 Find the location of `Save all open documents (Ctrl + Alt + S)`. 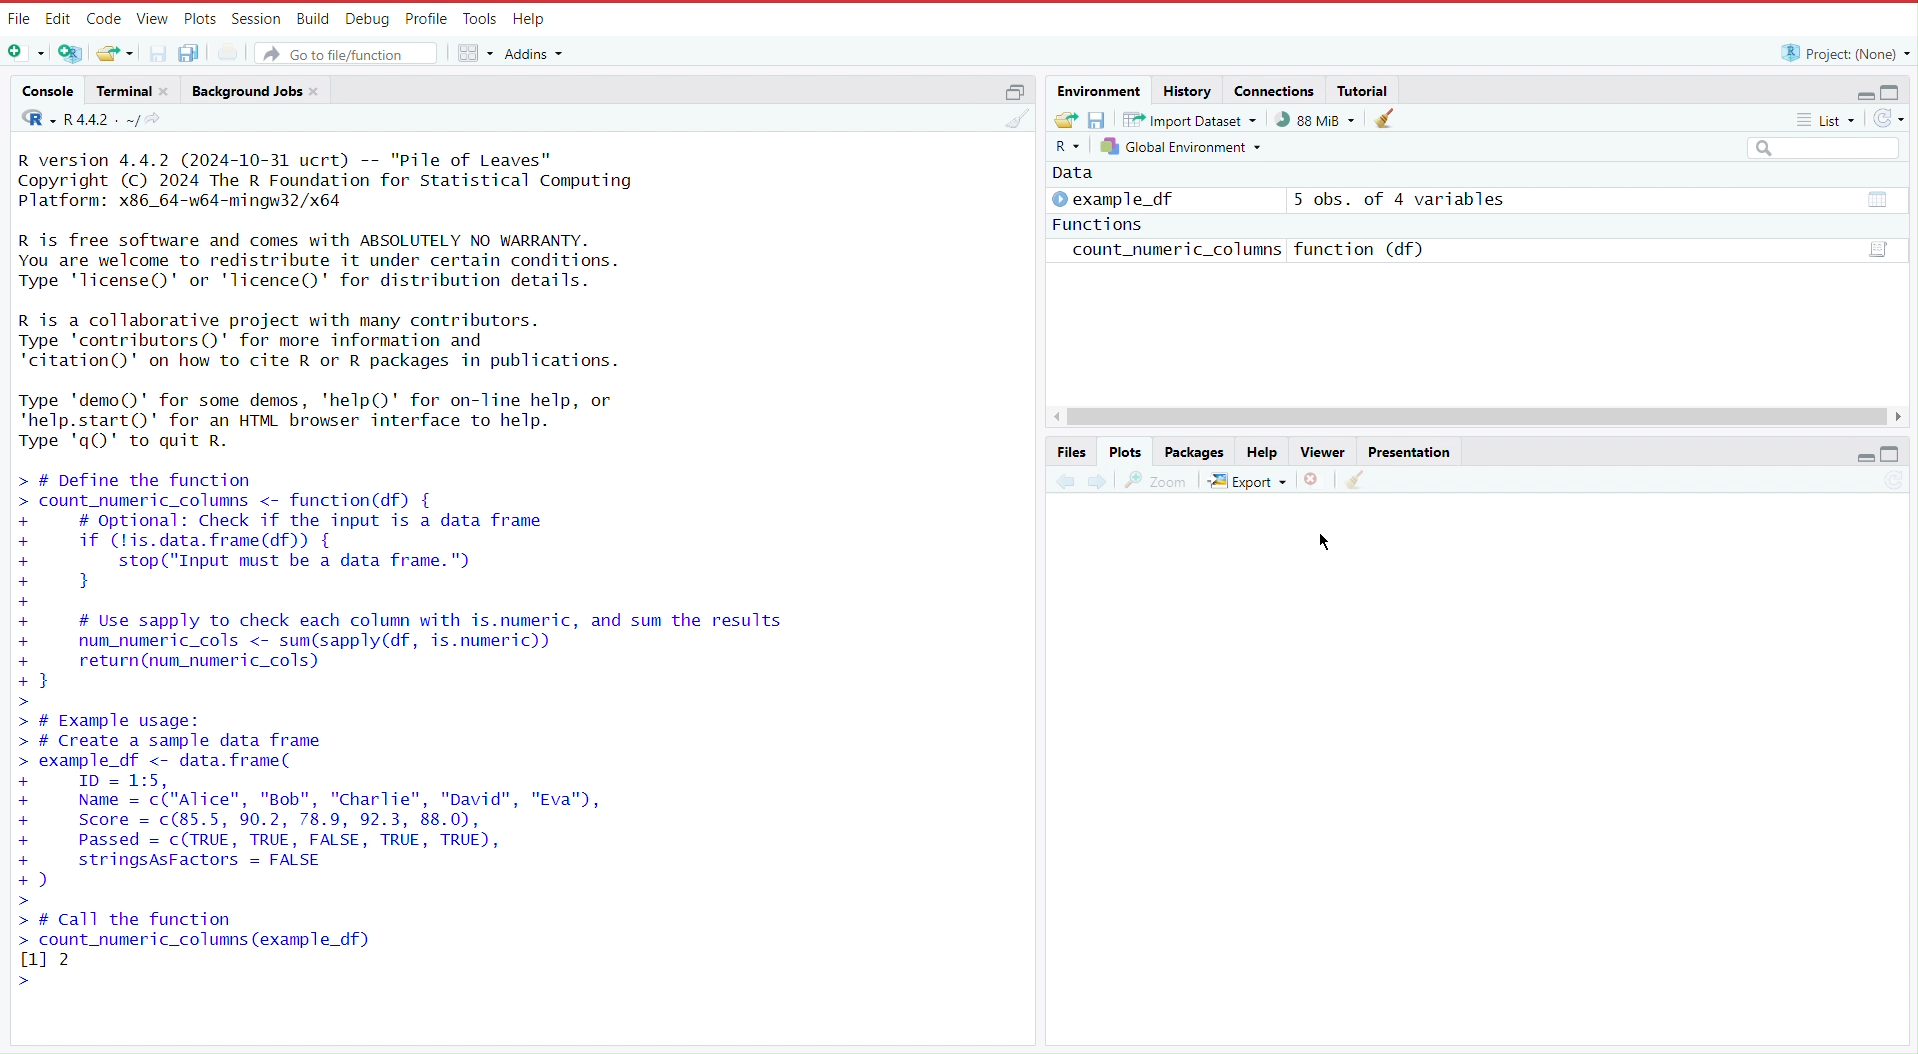

Save all open documents (Ctrl + Alt + S) is located at coordinates (199, 52).